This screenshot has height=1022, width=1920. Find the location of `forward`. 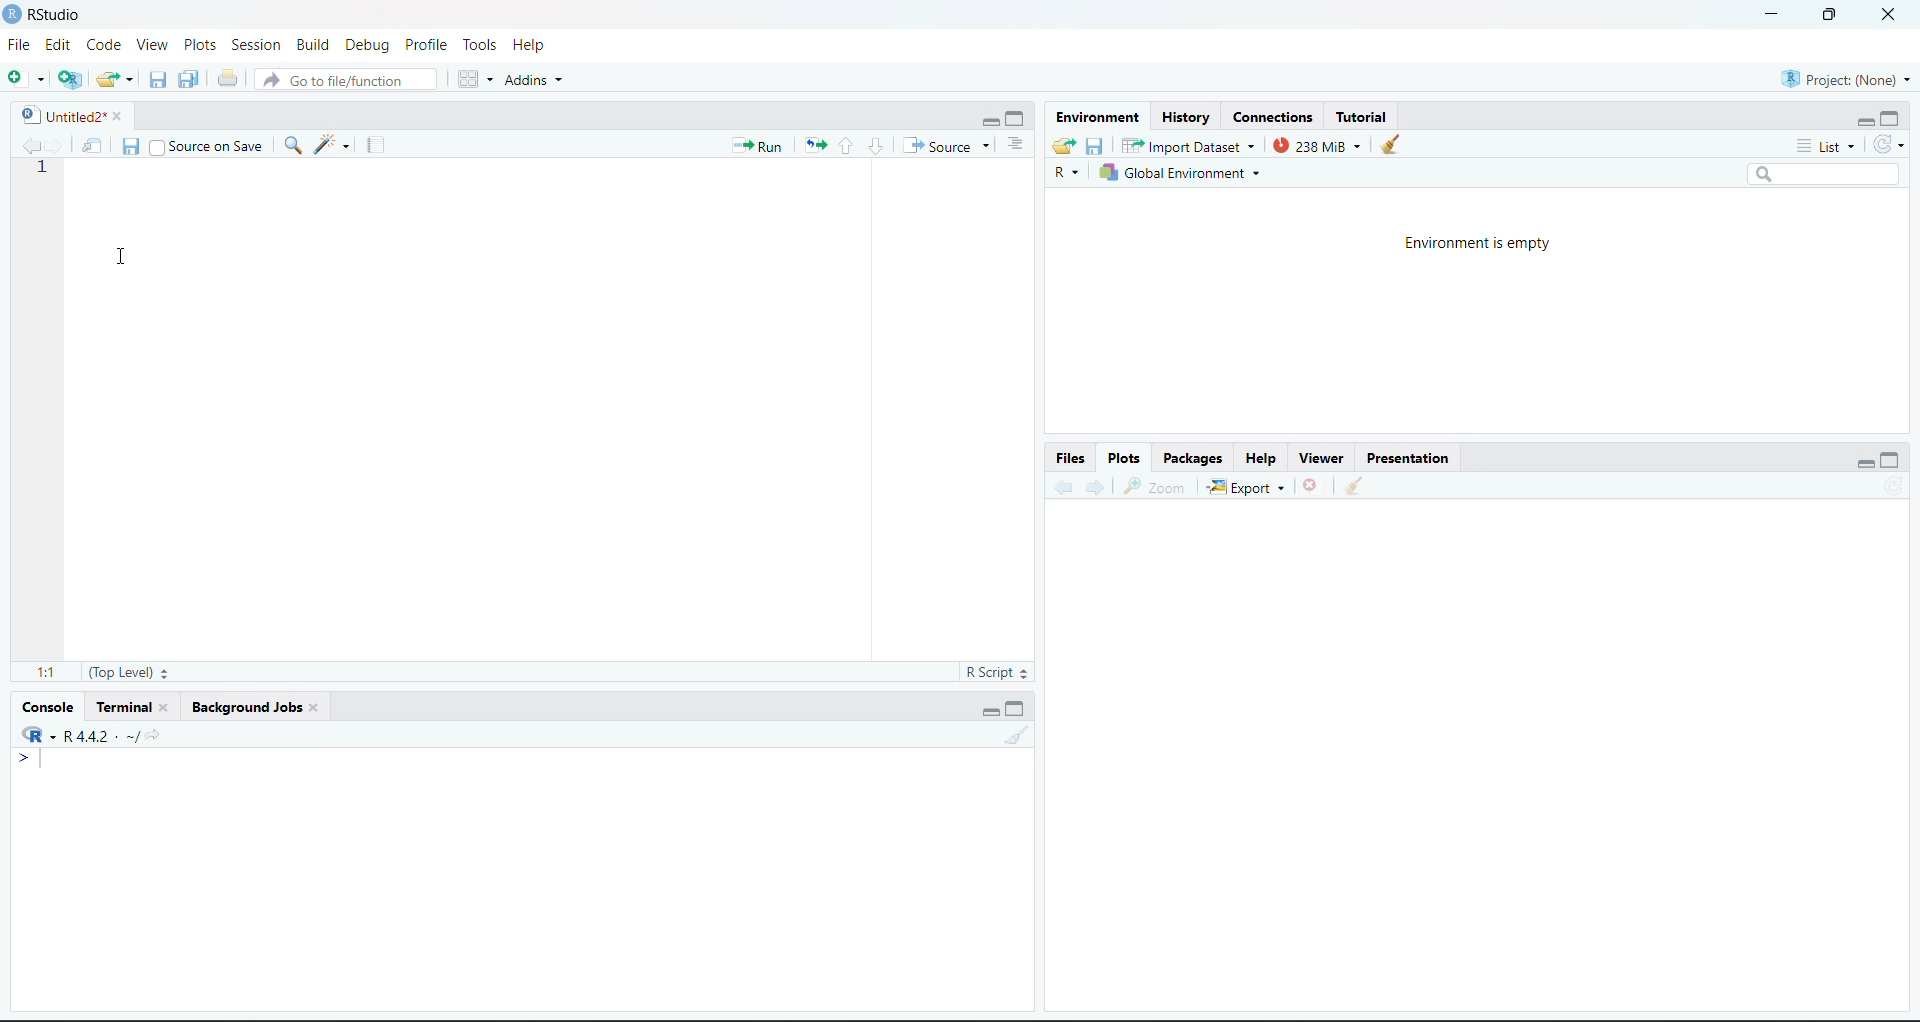

forward is located at coordinates (1096, 487).